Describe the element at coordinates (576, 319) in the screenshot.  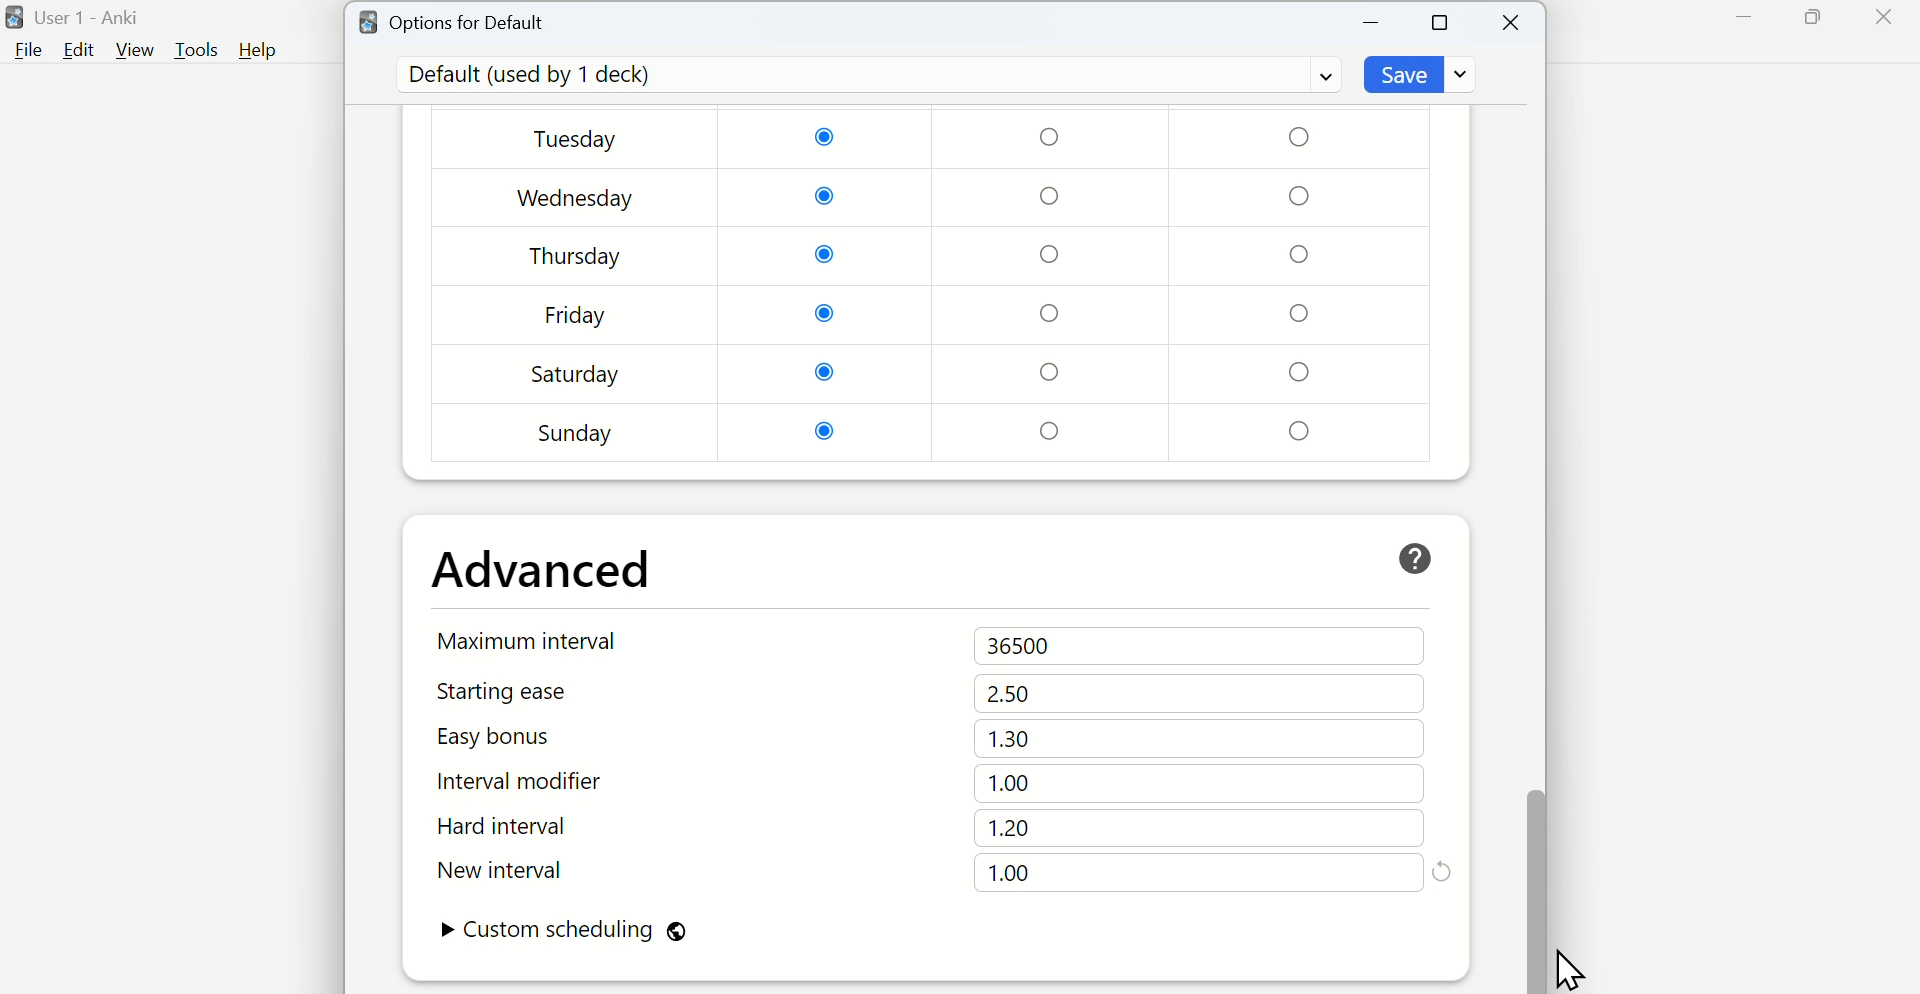
I see `Friday` at that location.